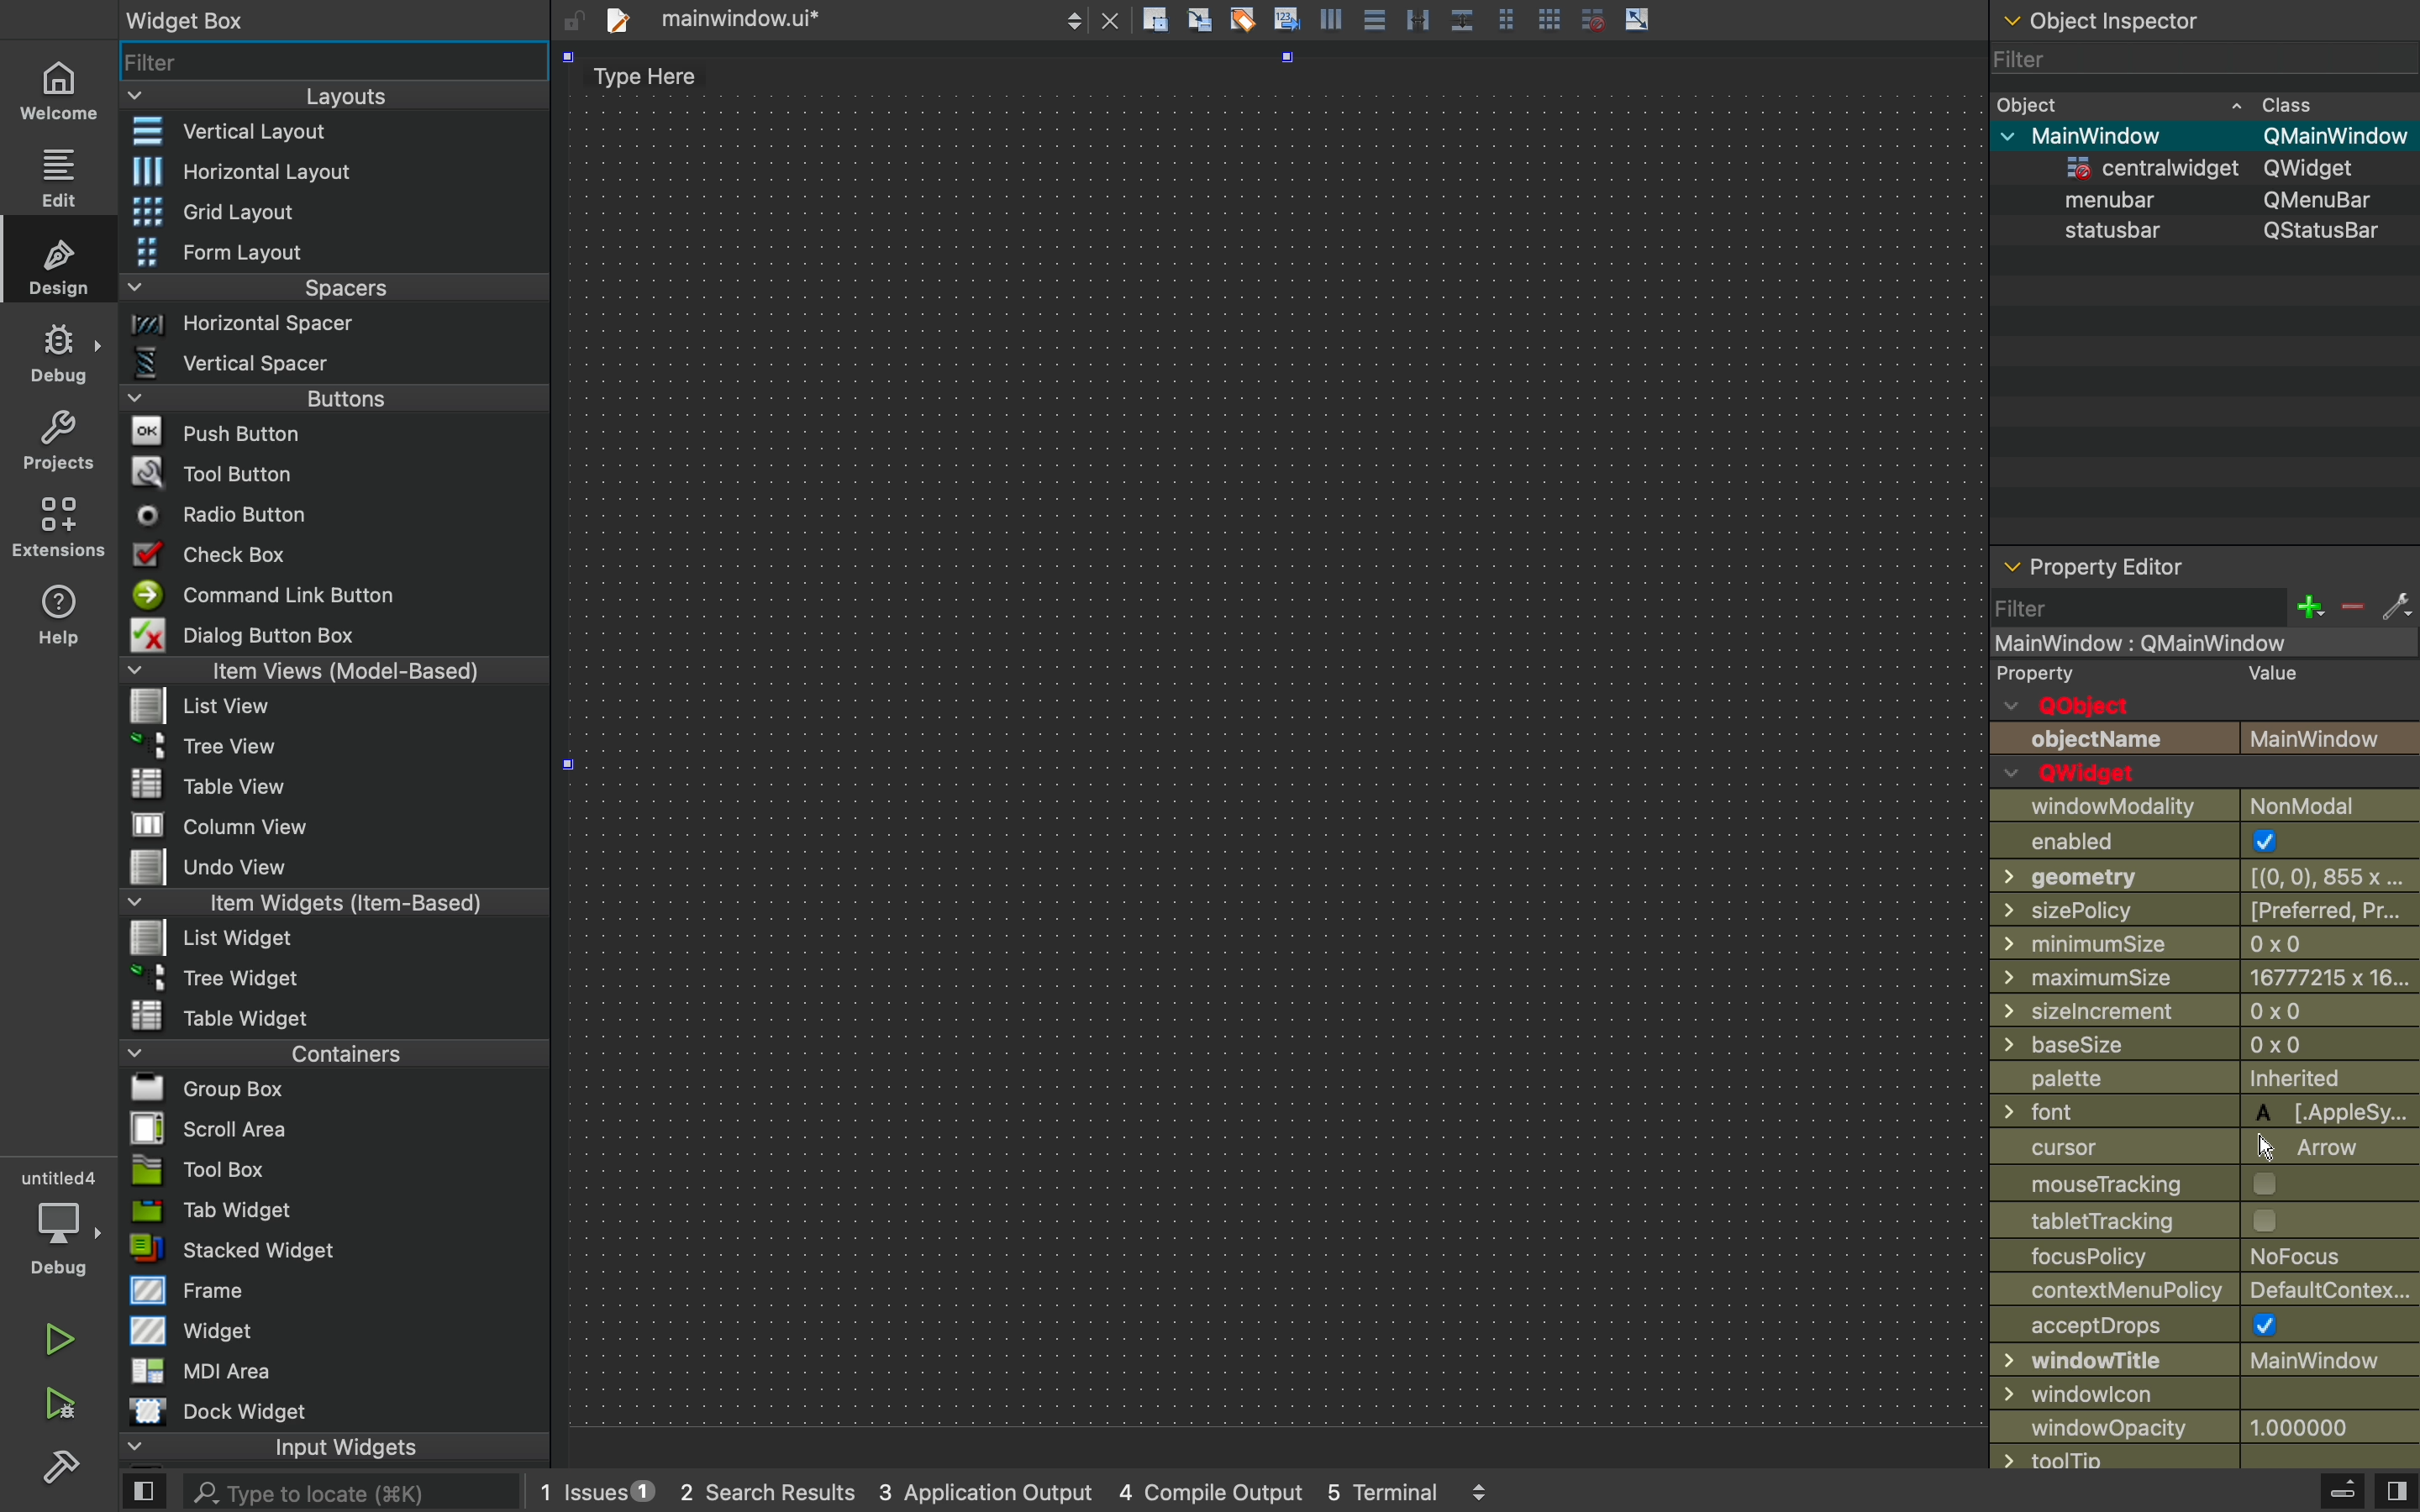  What do you see at coordinates (2221, 200) in the screenshot?
I see `menubar` at bounding box center [2221, 200].